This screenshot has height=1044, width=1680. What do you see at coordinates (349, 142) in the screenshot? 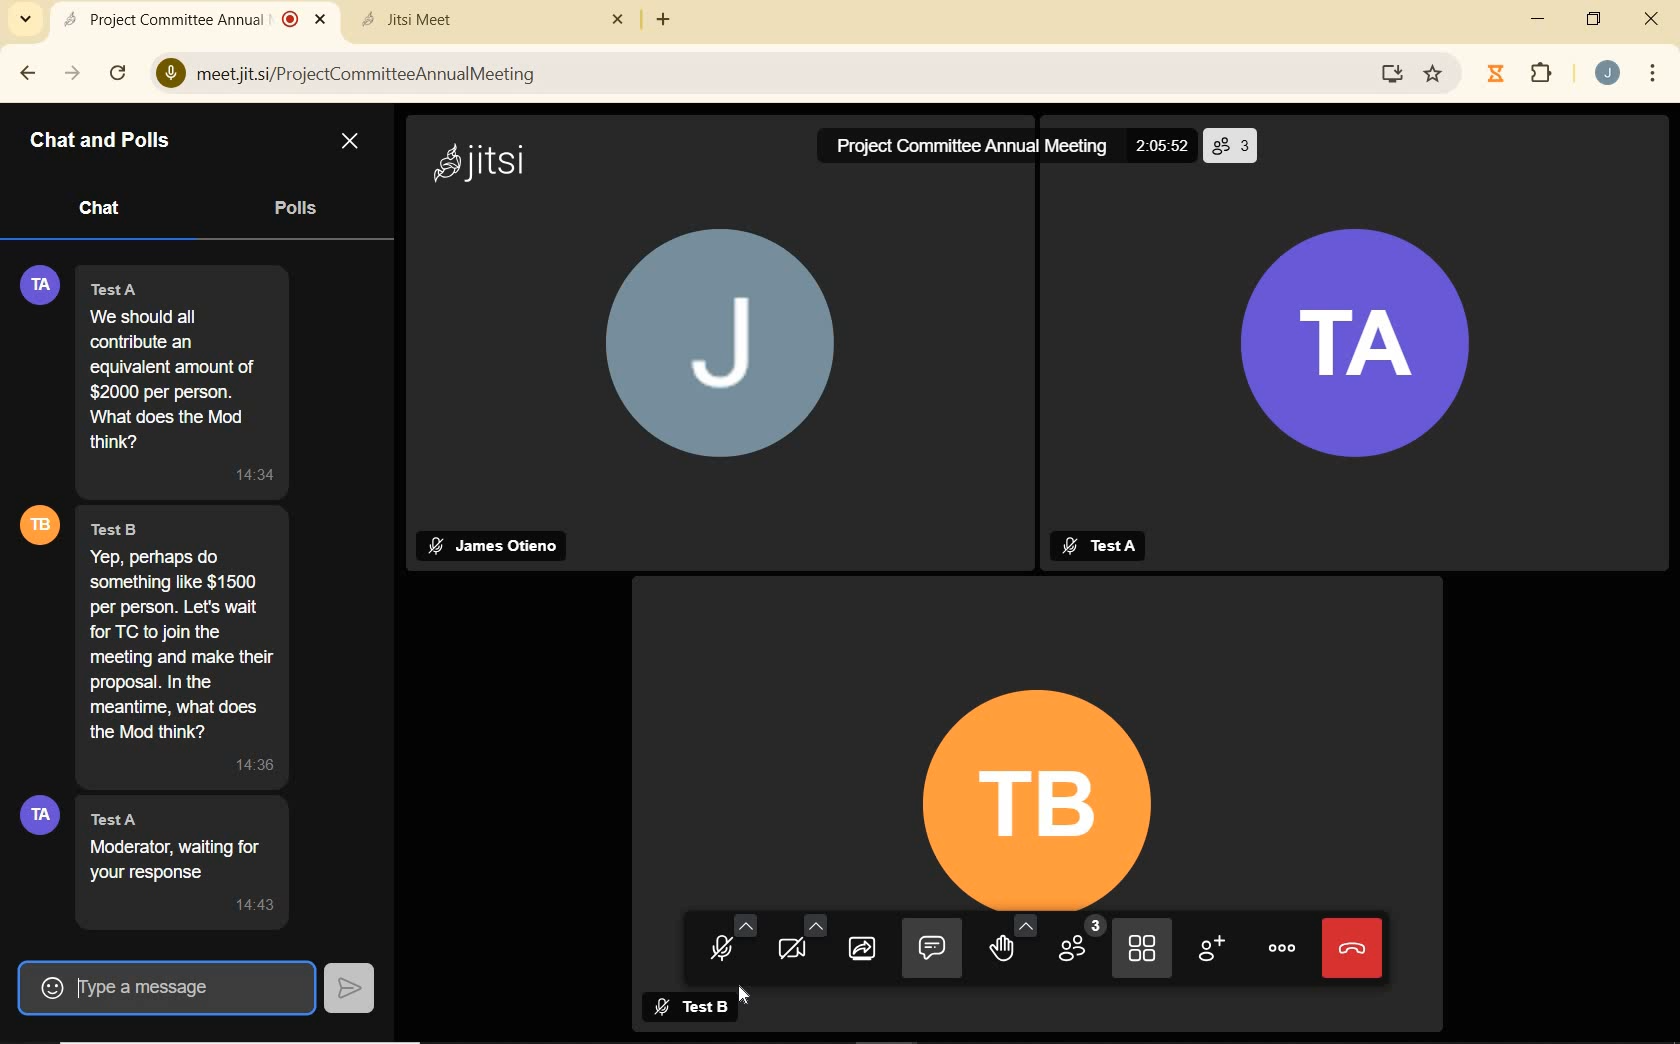
I see `close` at bounding box center [349, 142].